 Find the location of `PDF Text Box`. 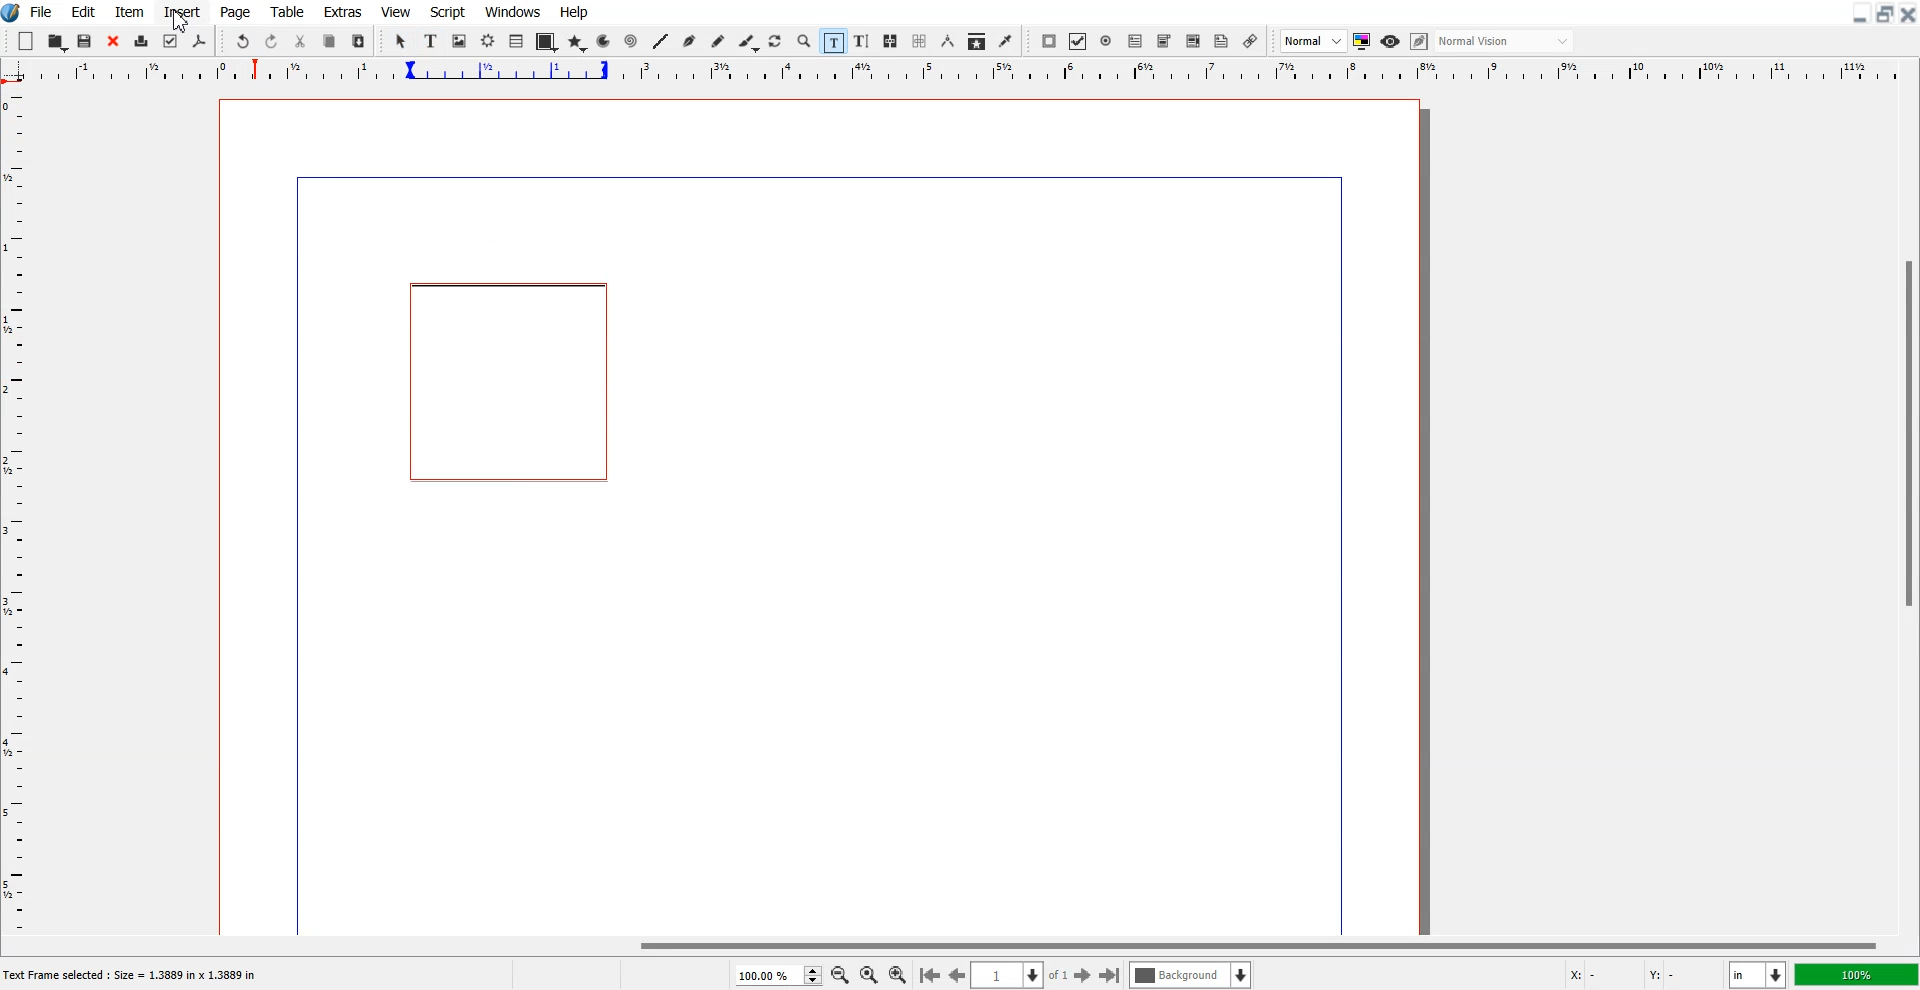

PDF Text Box is located at coordinates (1135, 41).